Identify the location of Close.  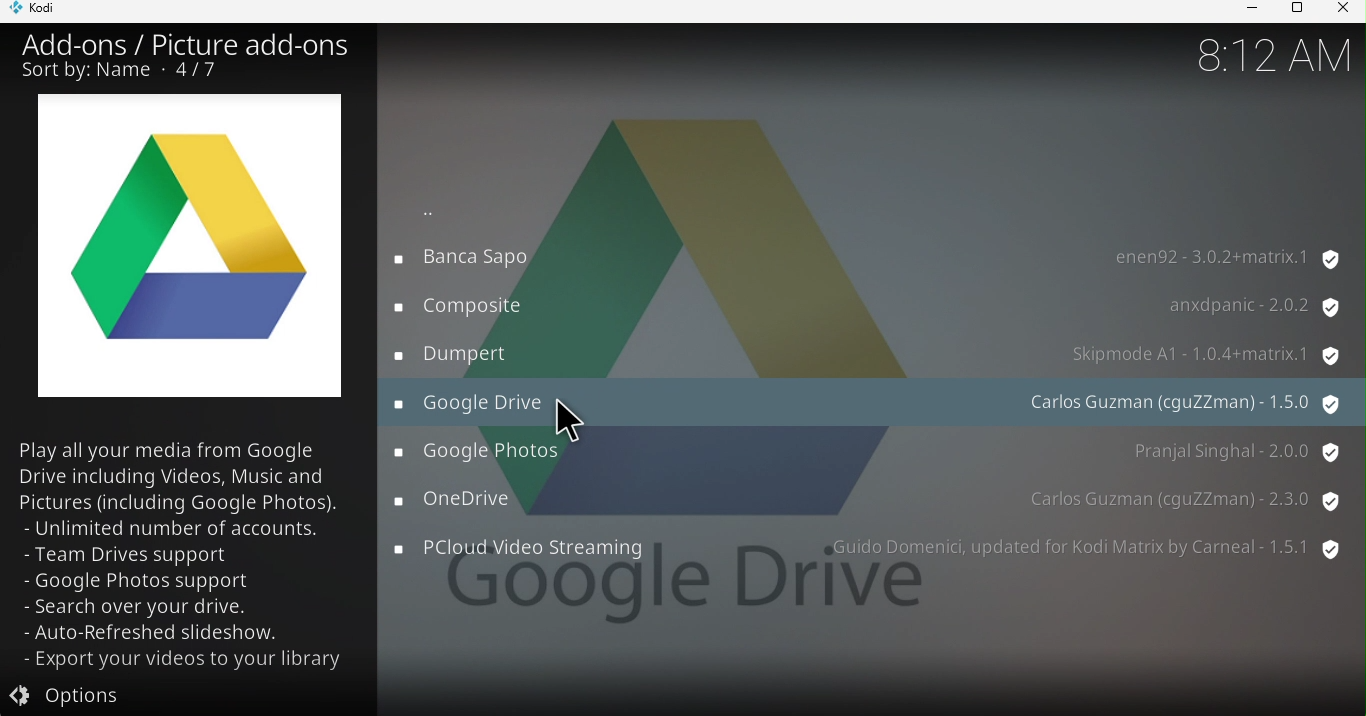
(1342, 11).